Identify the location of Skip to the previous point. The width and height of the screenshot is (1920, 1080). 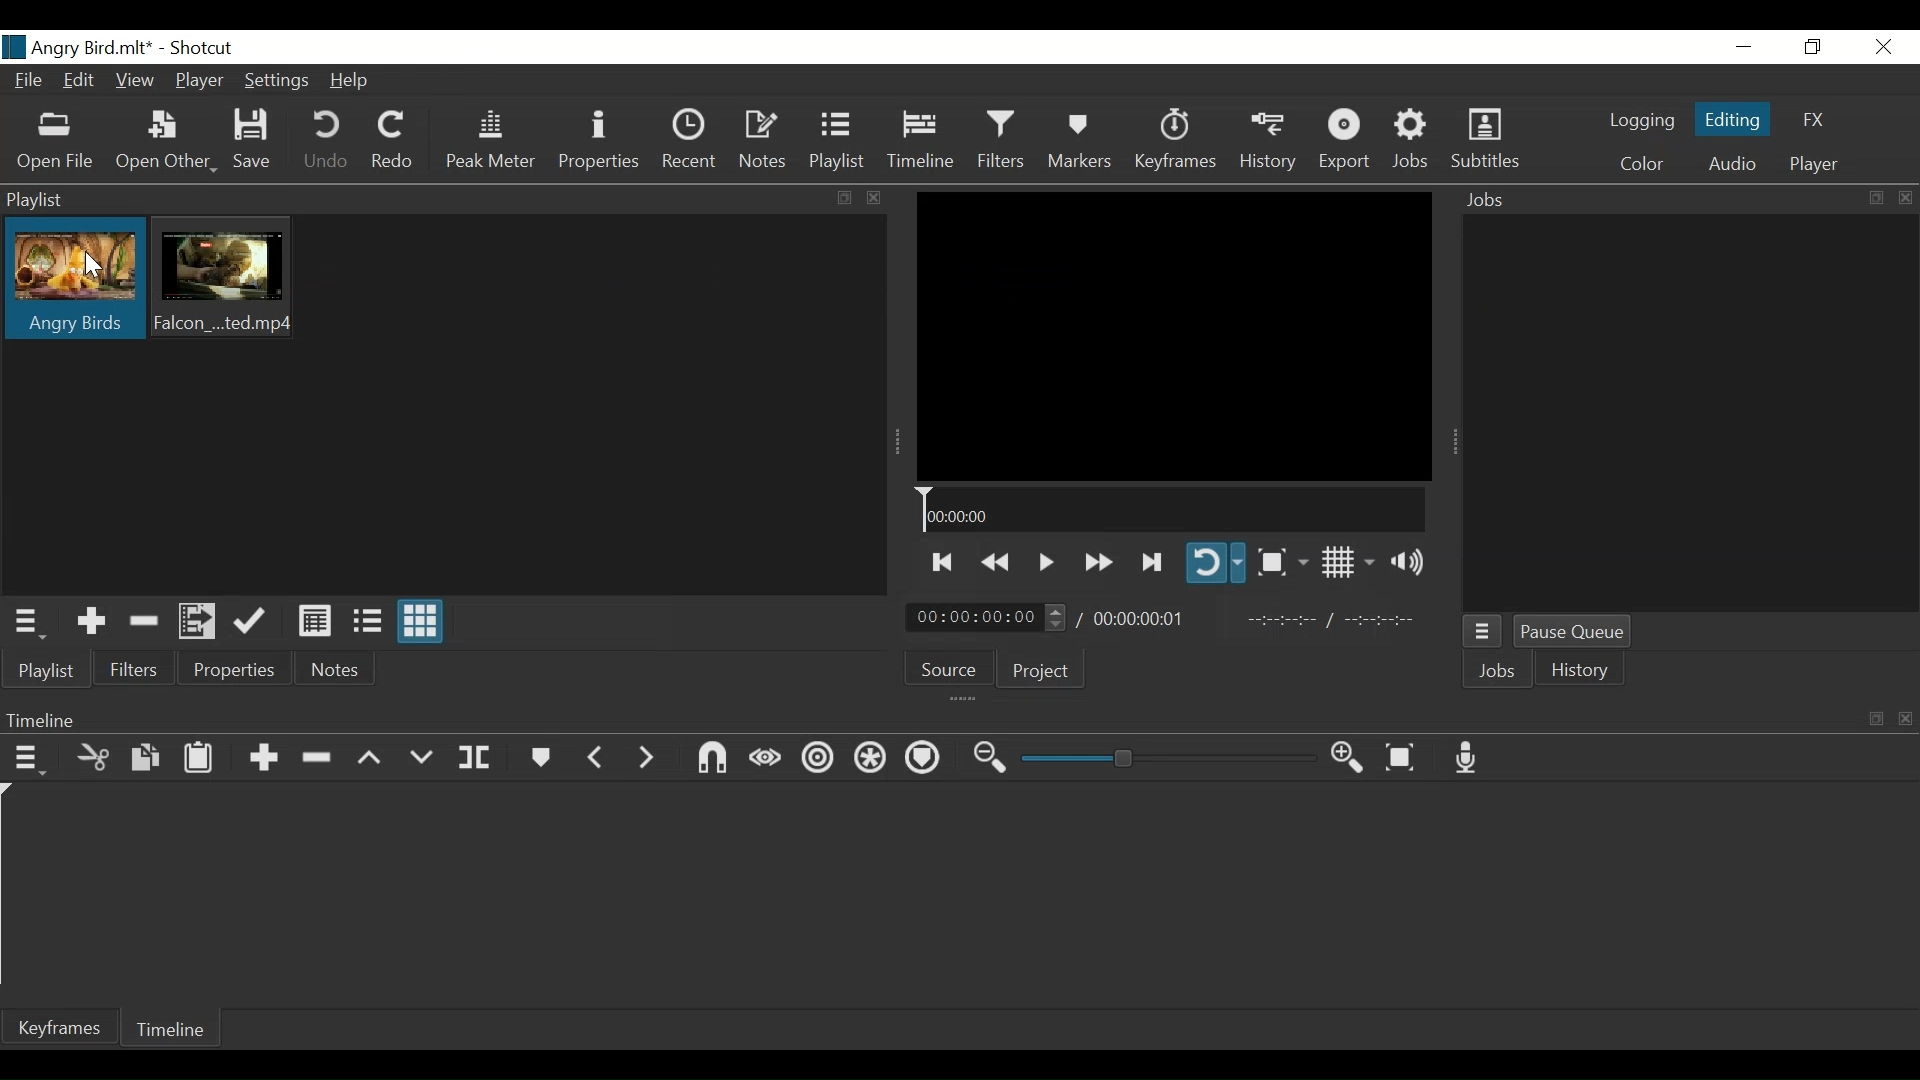
(943, 561).